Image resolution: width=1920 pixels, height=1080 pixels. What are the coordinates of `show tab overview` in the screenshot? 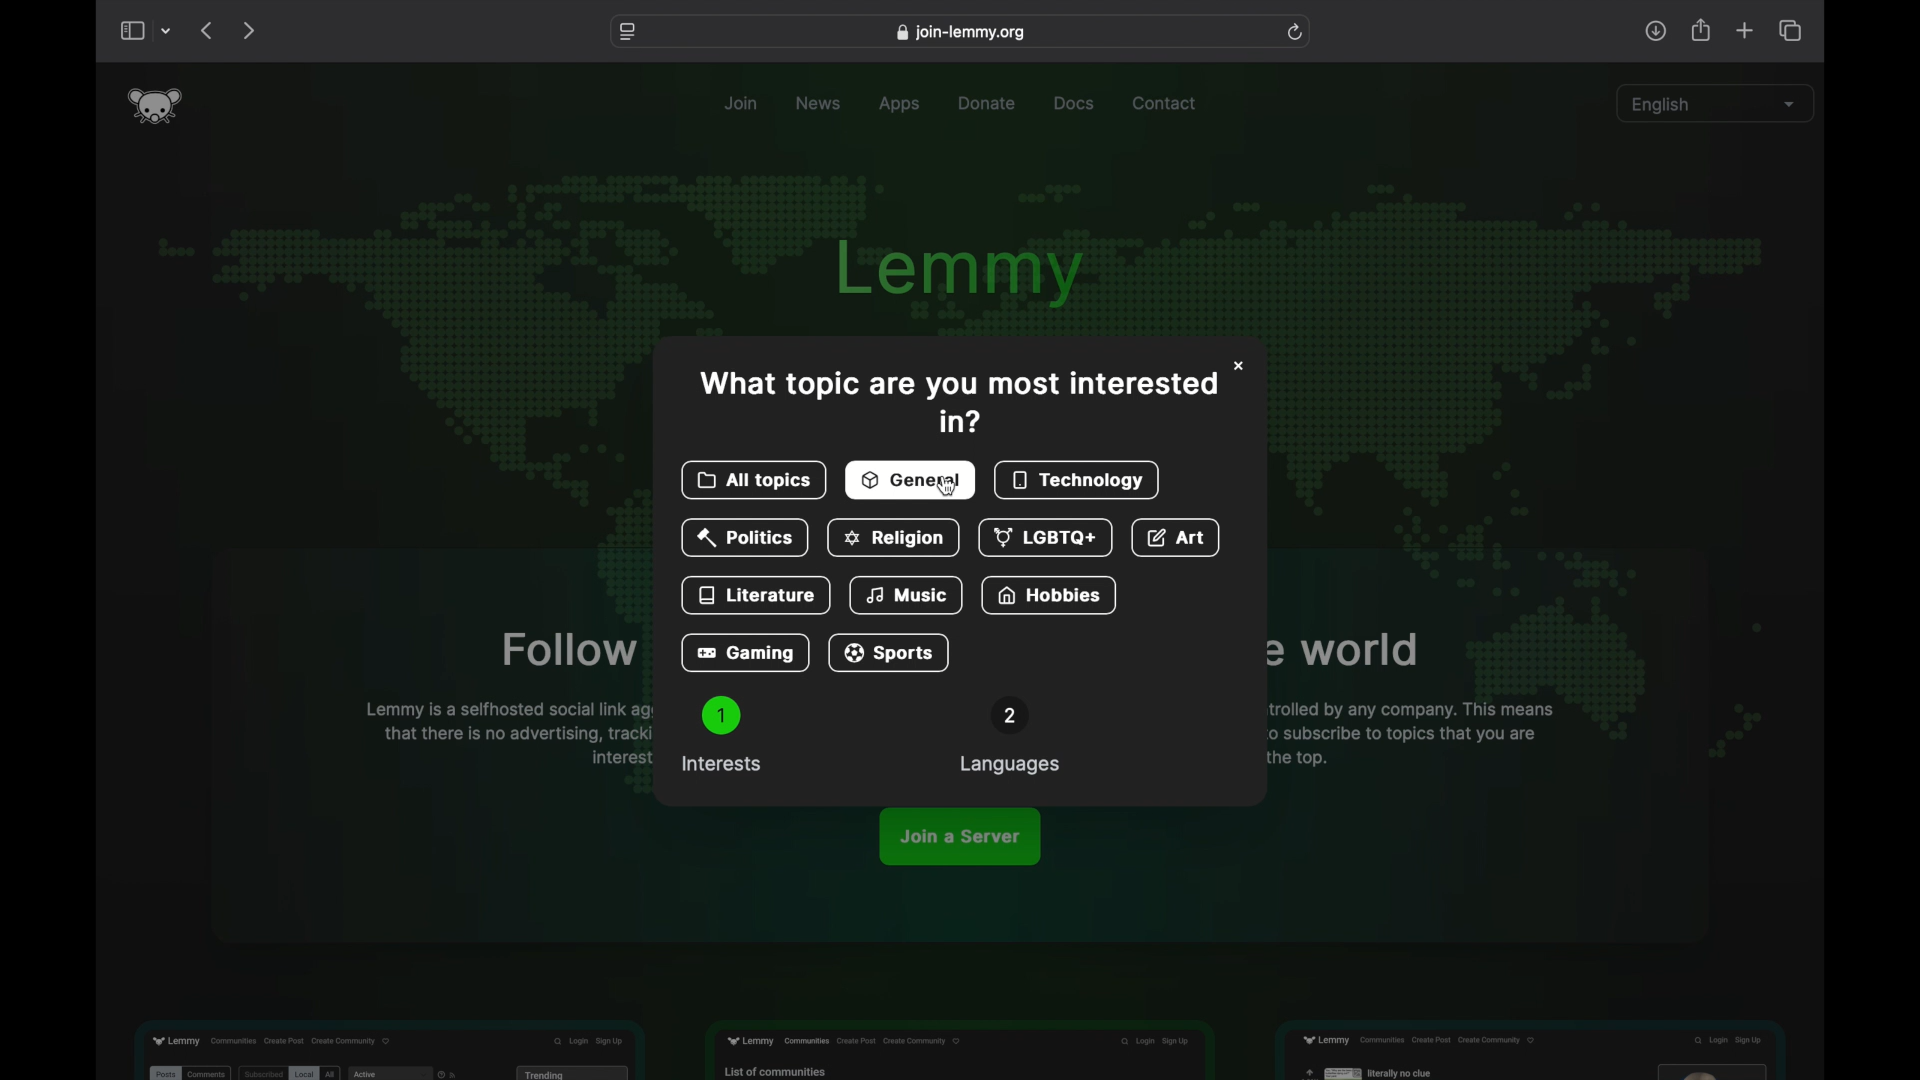 It's located at (1789, 31).